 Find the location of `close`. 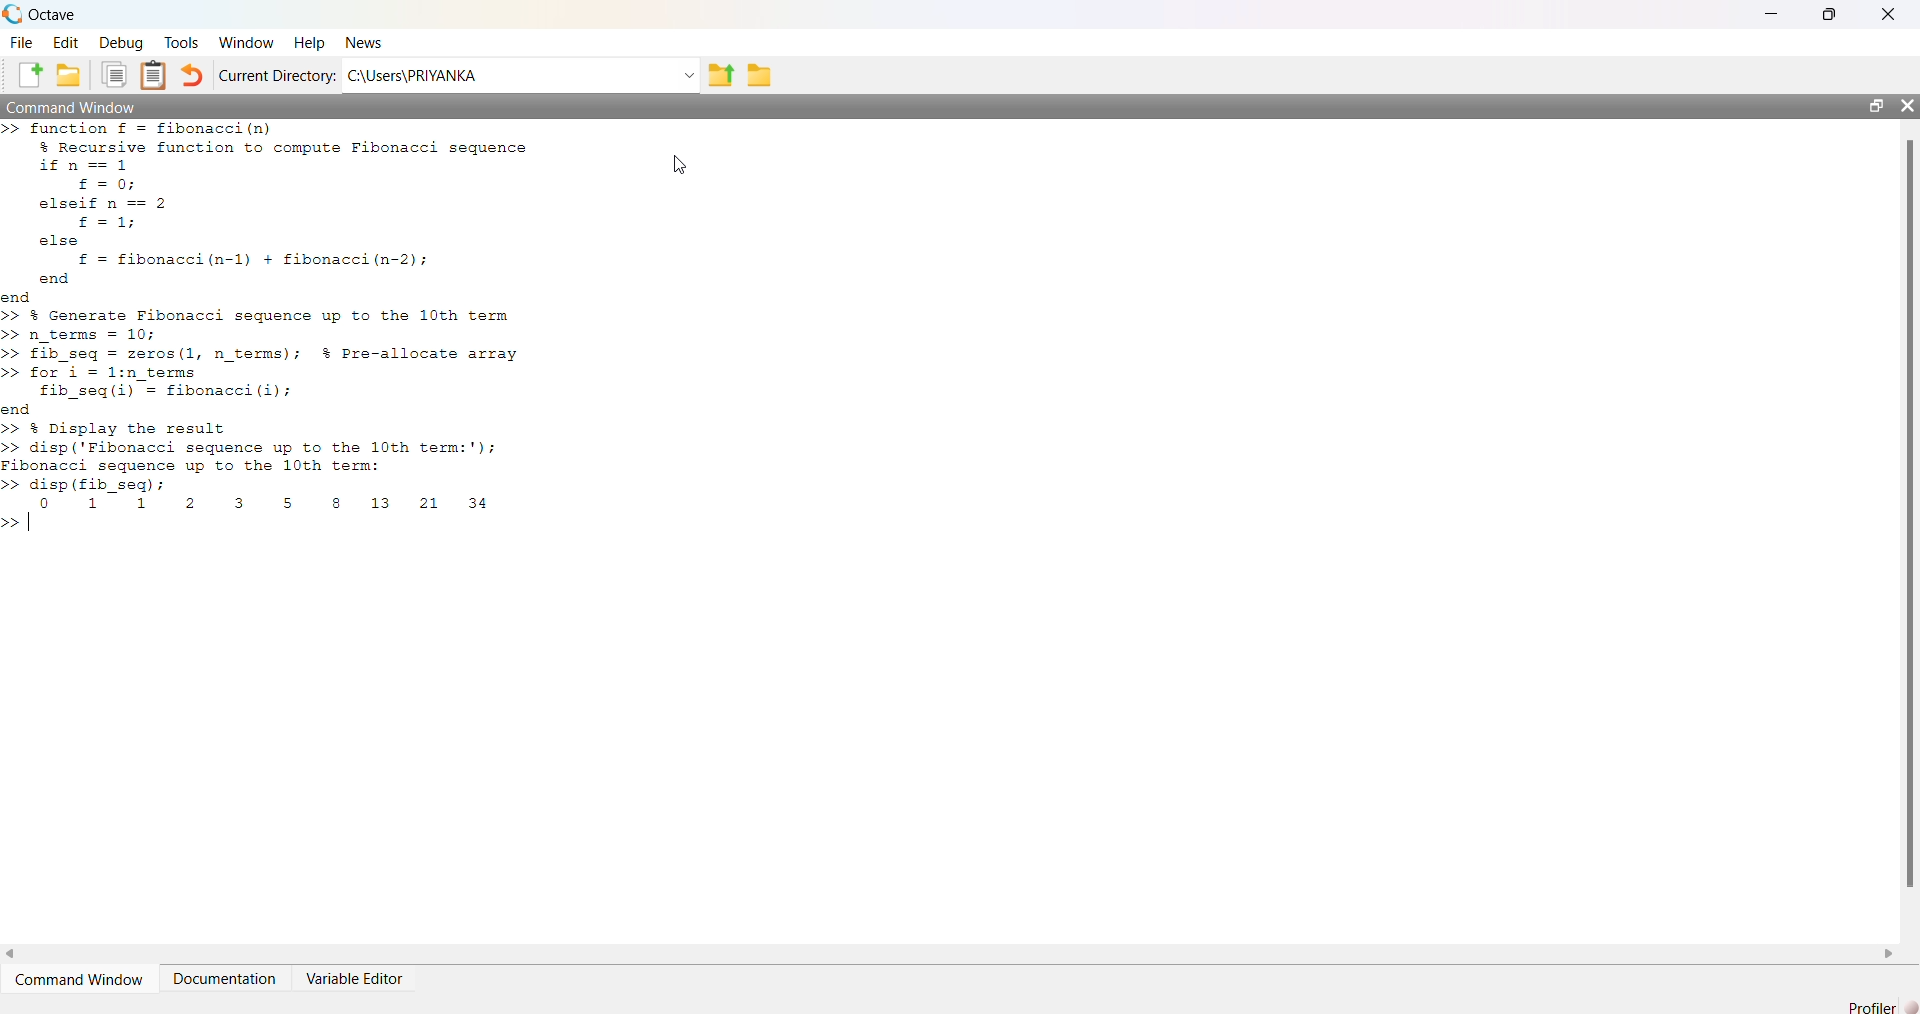

close is located at coordinates (1891, 14).